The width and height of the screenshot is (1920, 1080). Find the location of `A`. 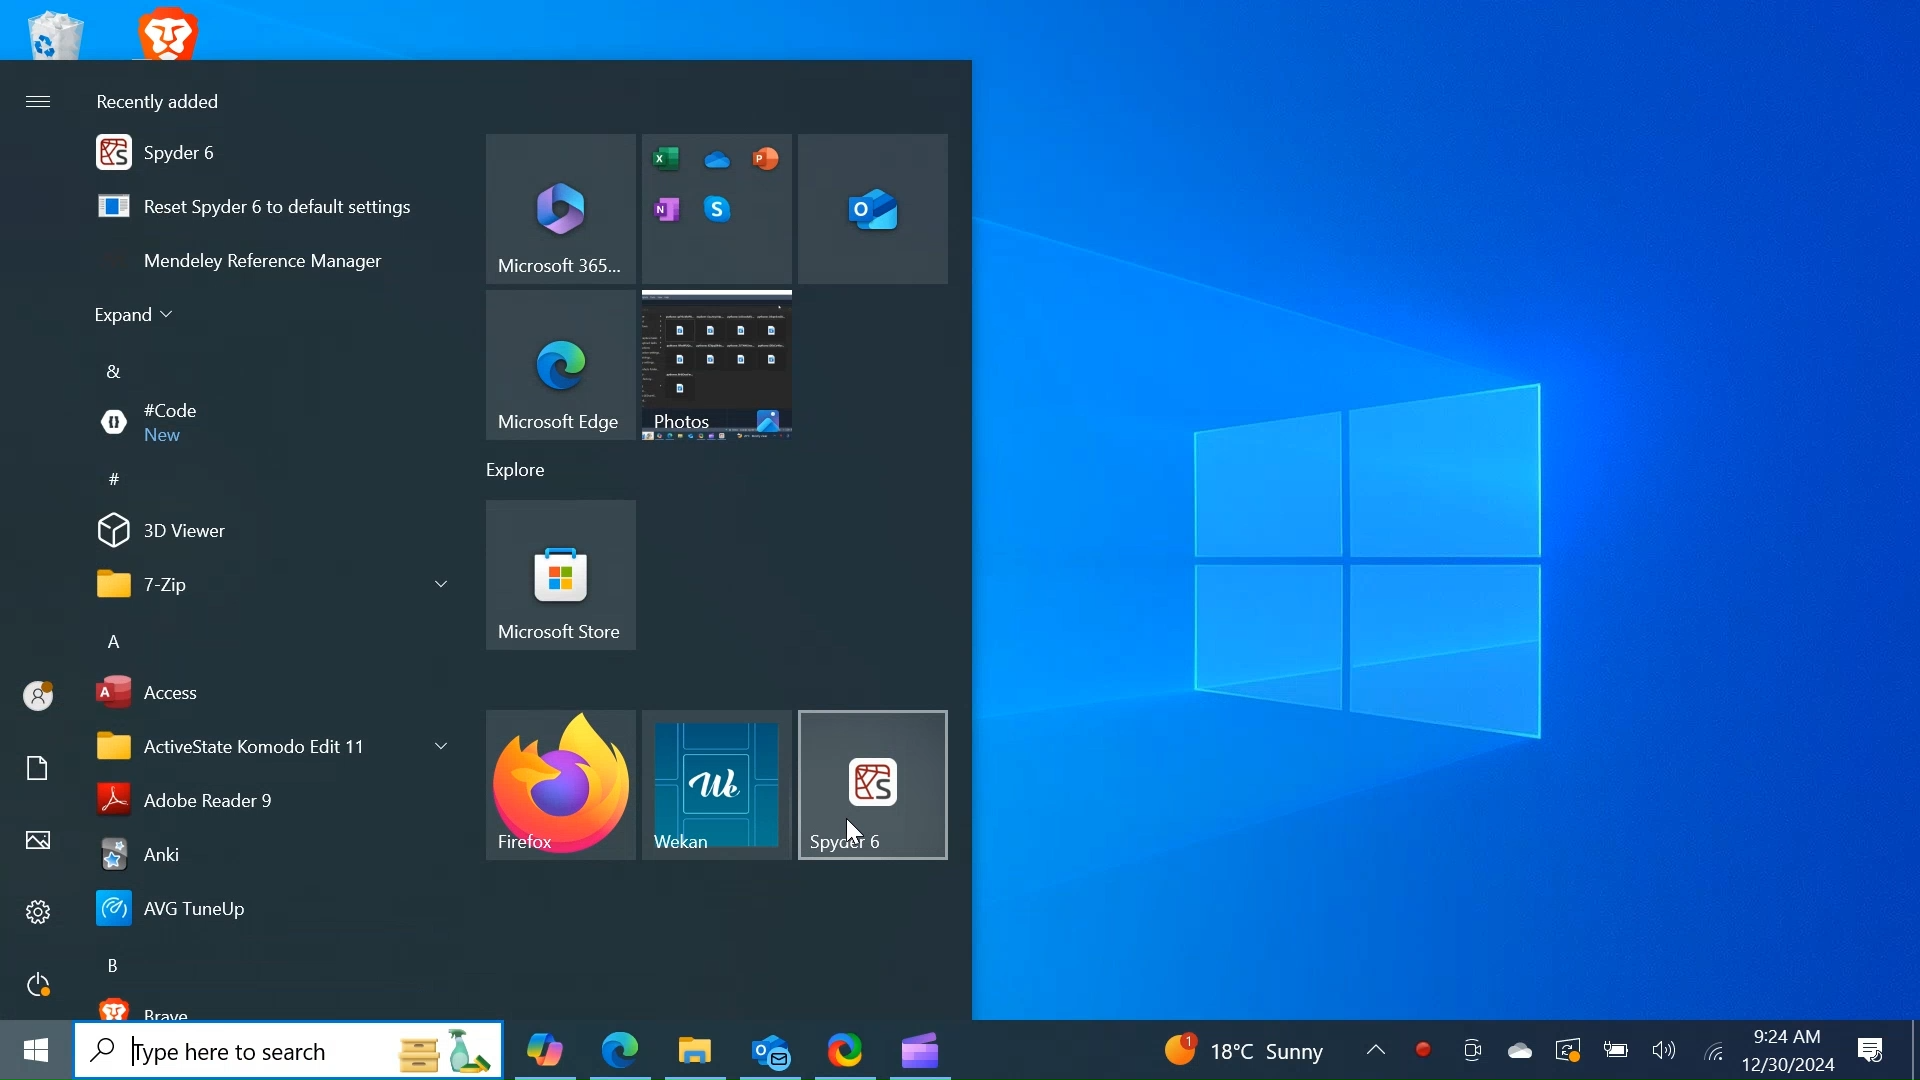

A is located at coordinates (115, 644).